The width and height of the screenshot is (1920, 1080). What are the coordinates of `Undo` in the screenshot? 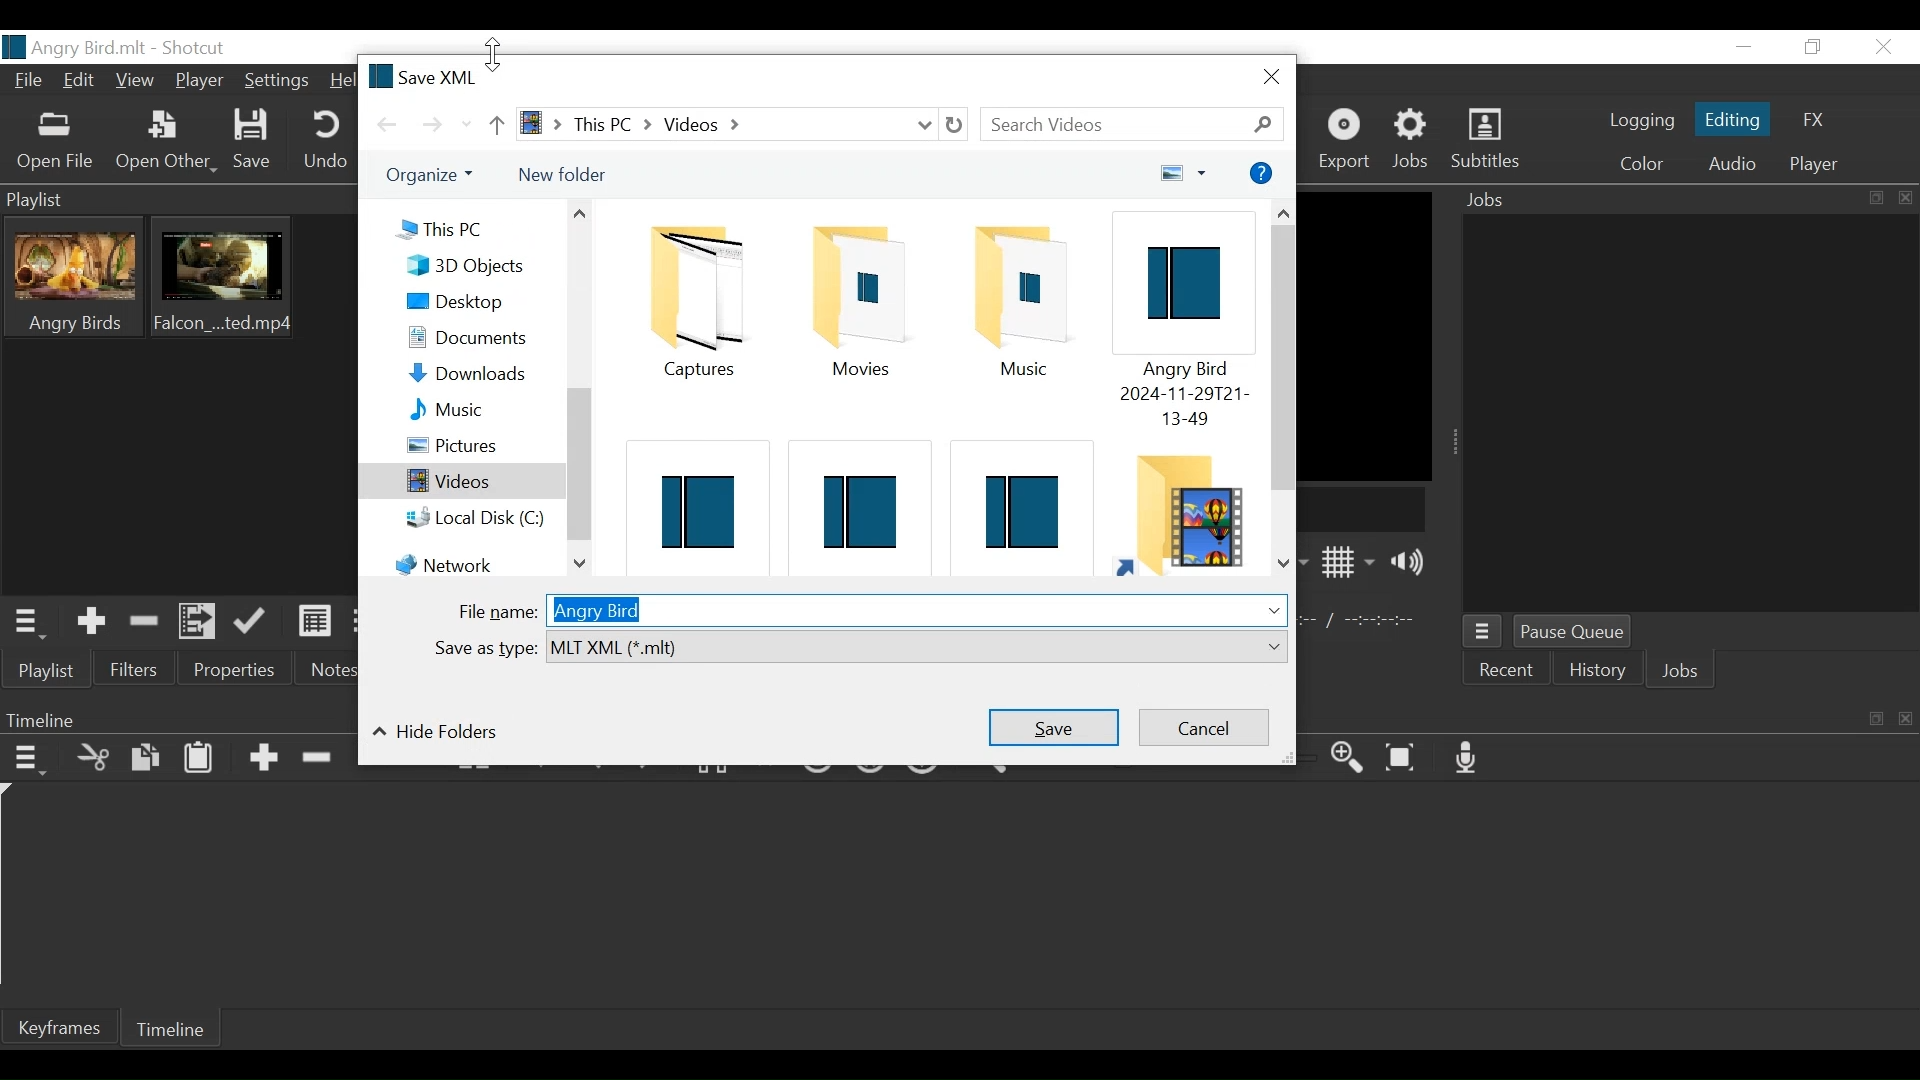 It's located at (323, 140).